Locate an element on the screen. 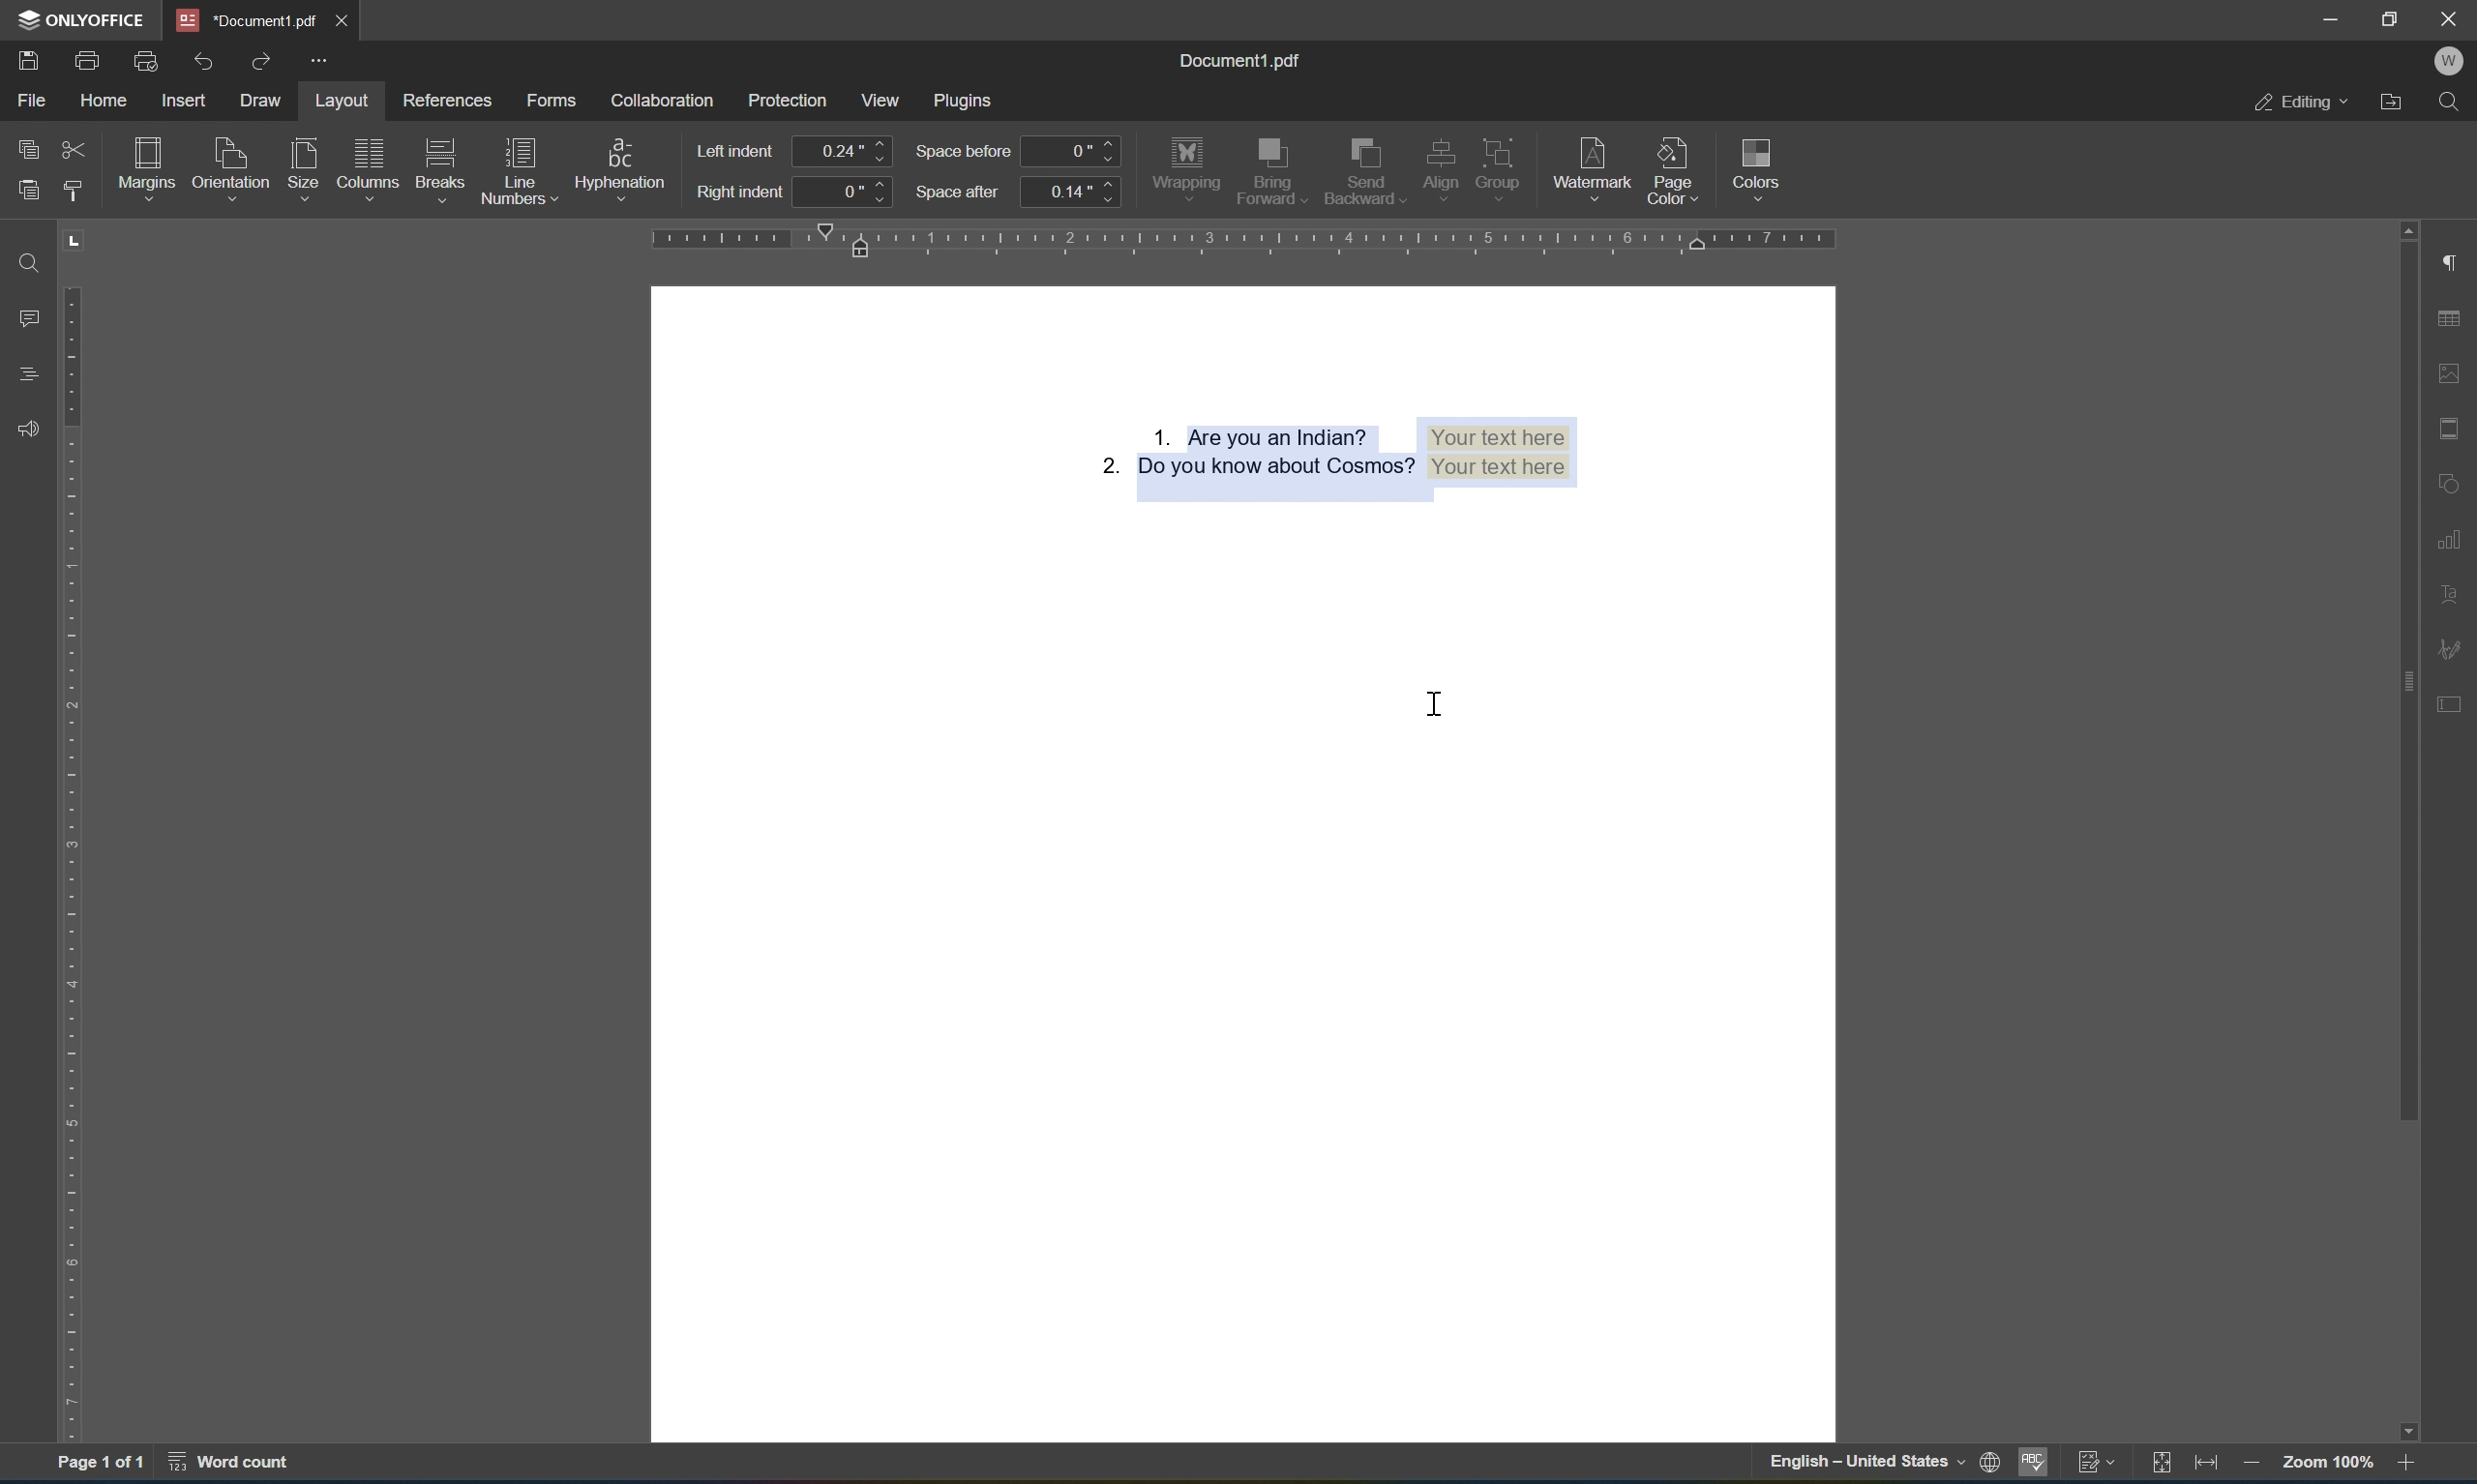  columns is located at coordinates (368, 166).